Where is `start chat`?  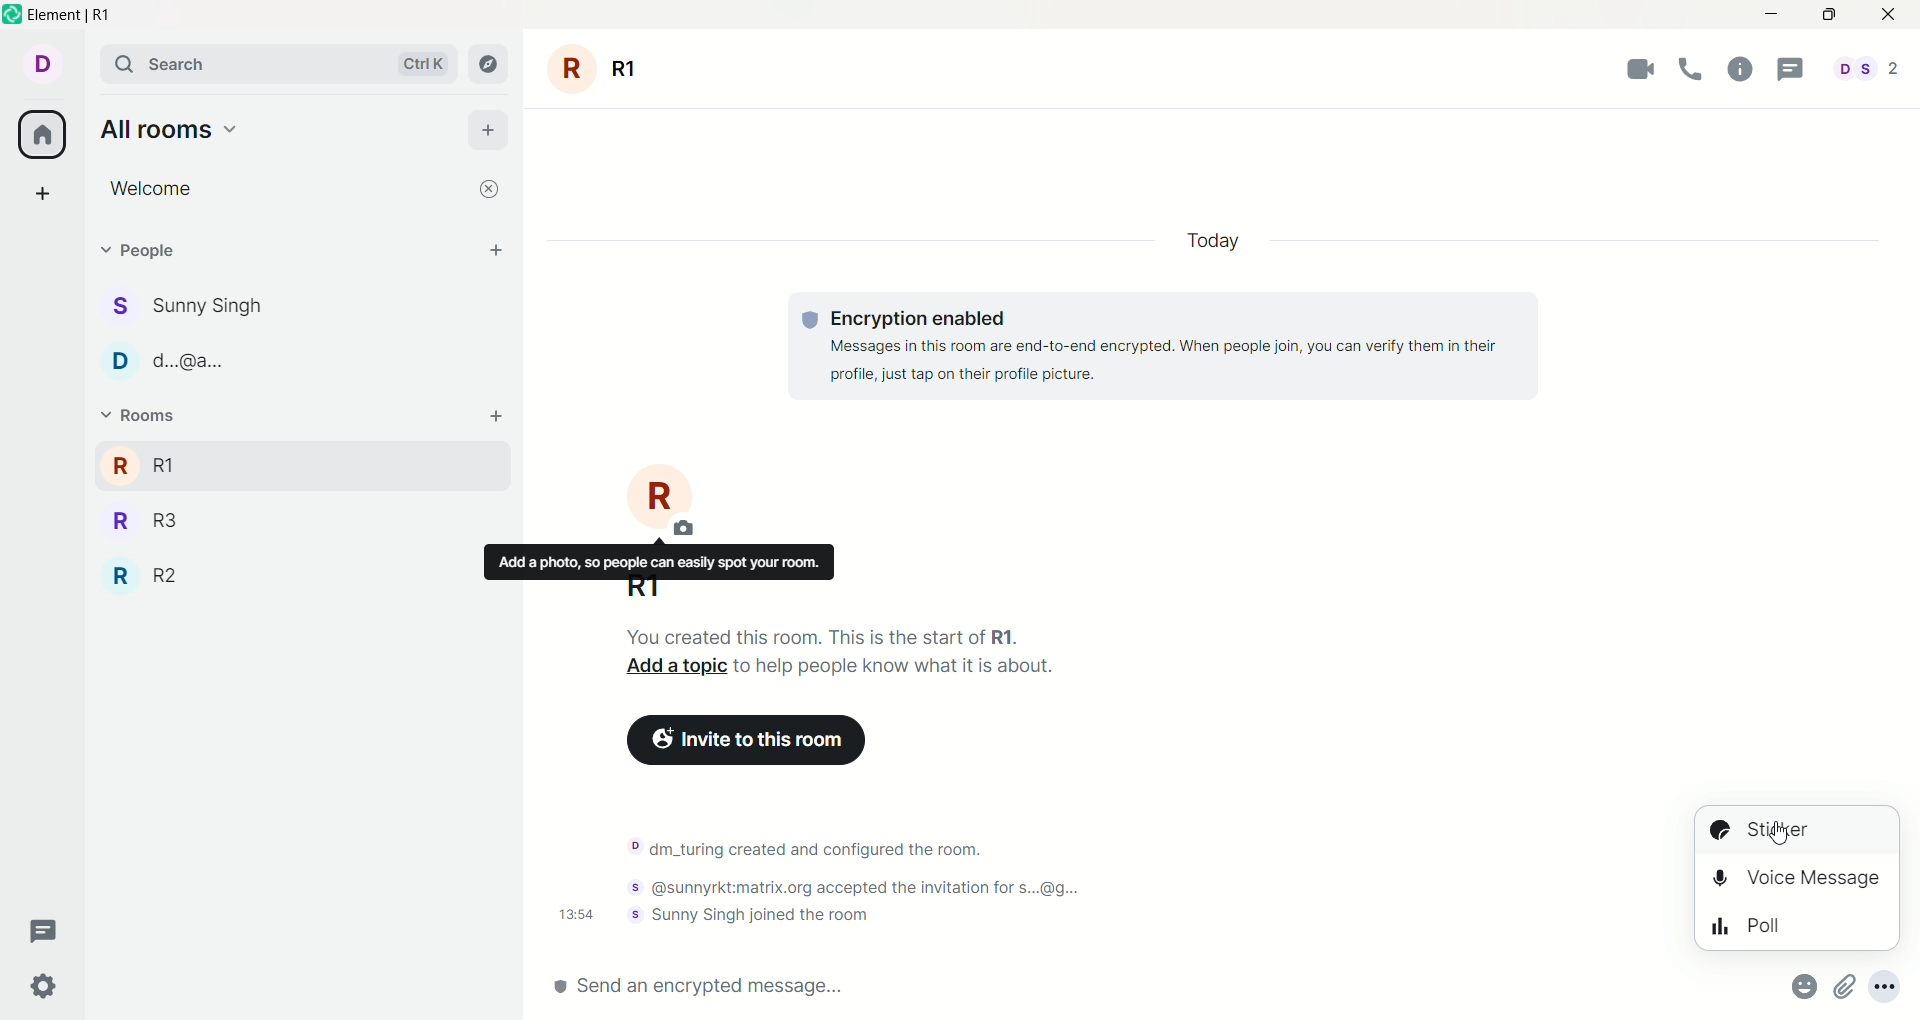
start chat is located at coordinates (496, 249).